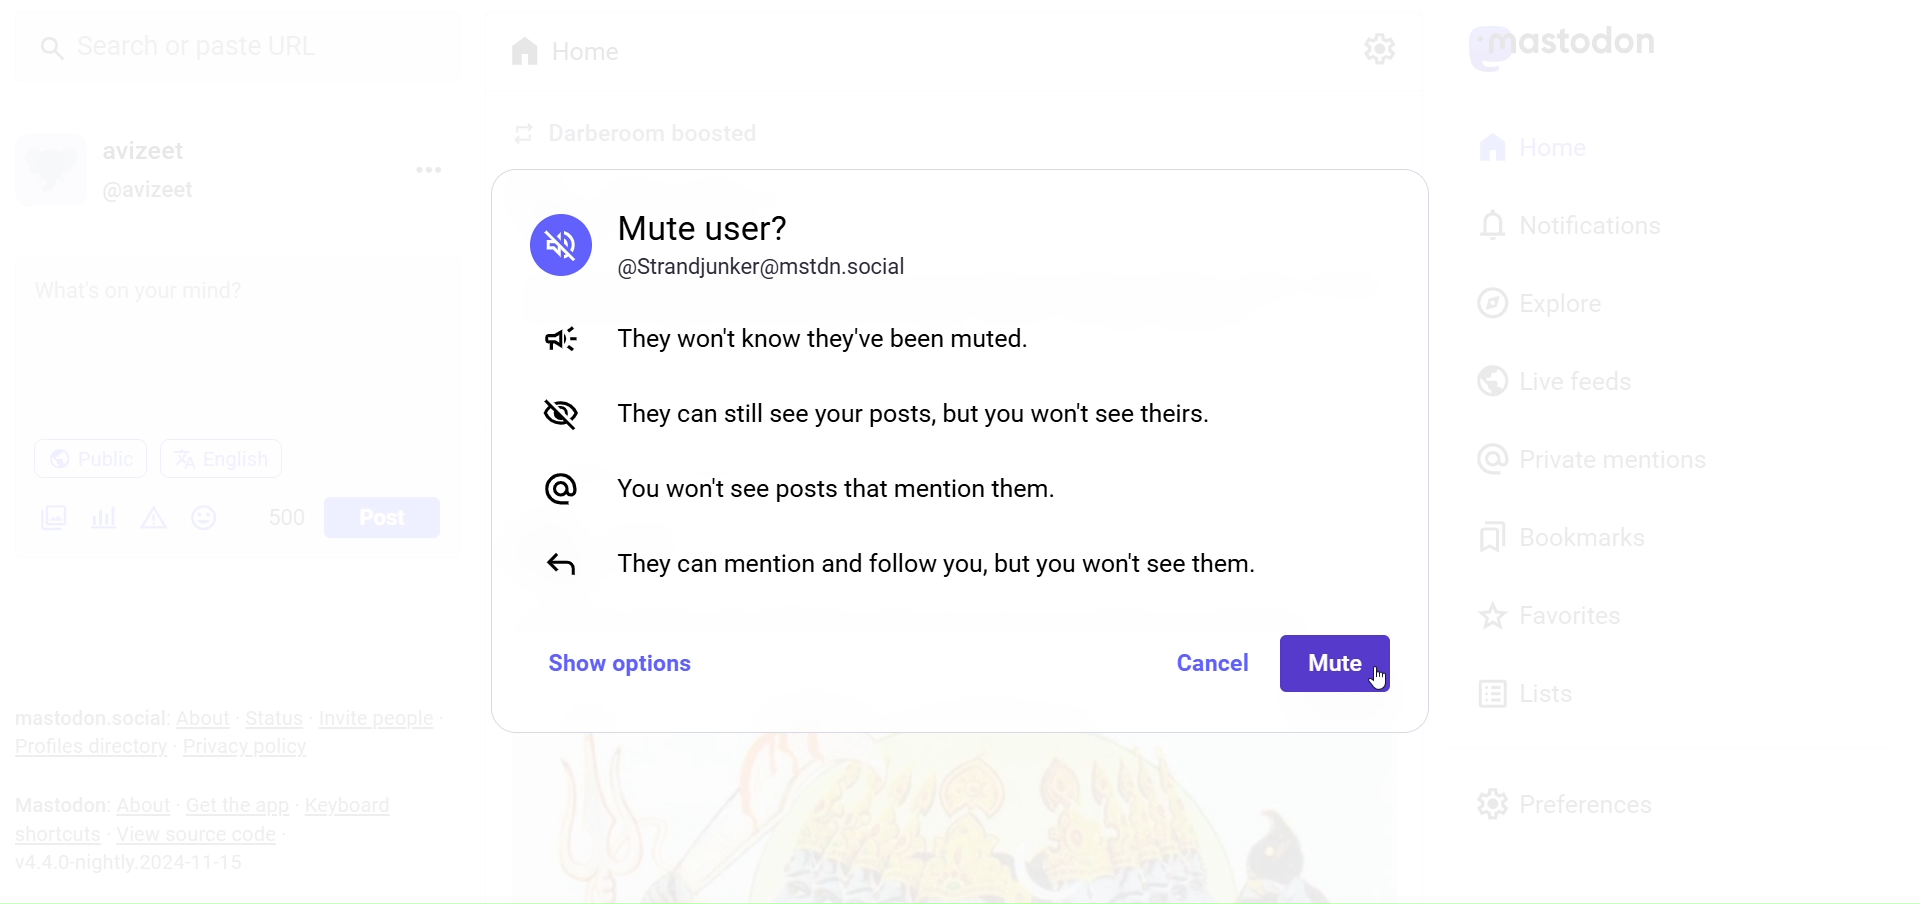 Image resolution: width=1920 pixels, height=904 pixels. Describe the element at coordinates (942, 412) in the screenshot. I see `They can still see your post` at that location.